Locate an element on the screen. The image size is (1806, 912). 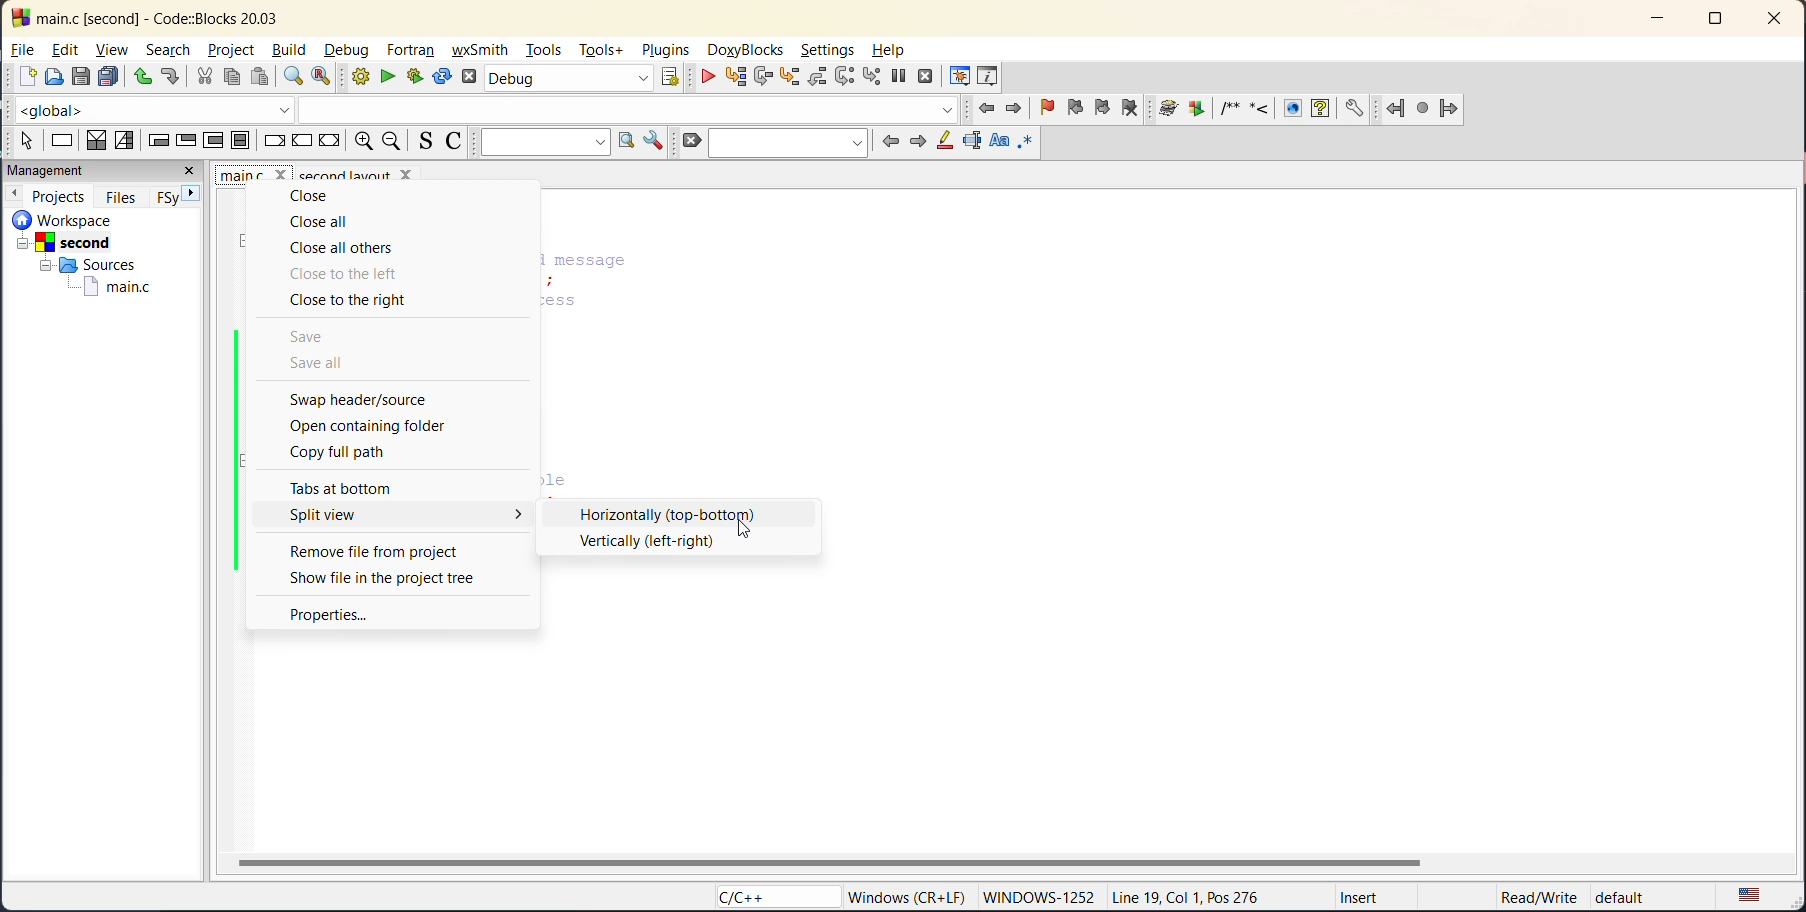
highlight is located at coordinates (944, 143).